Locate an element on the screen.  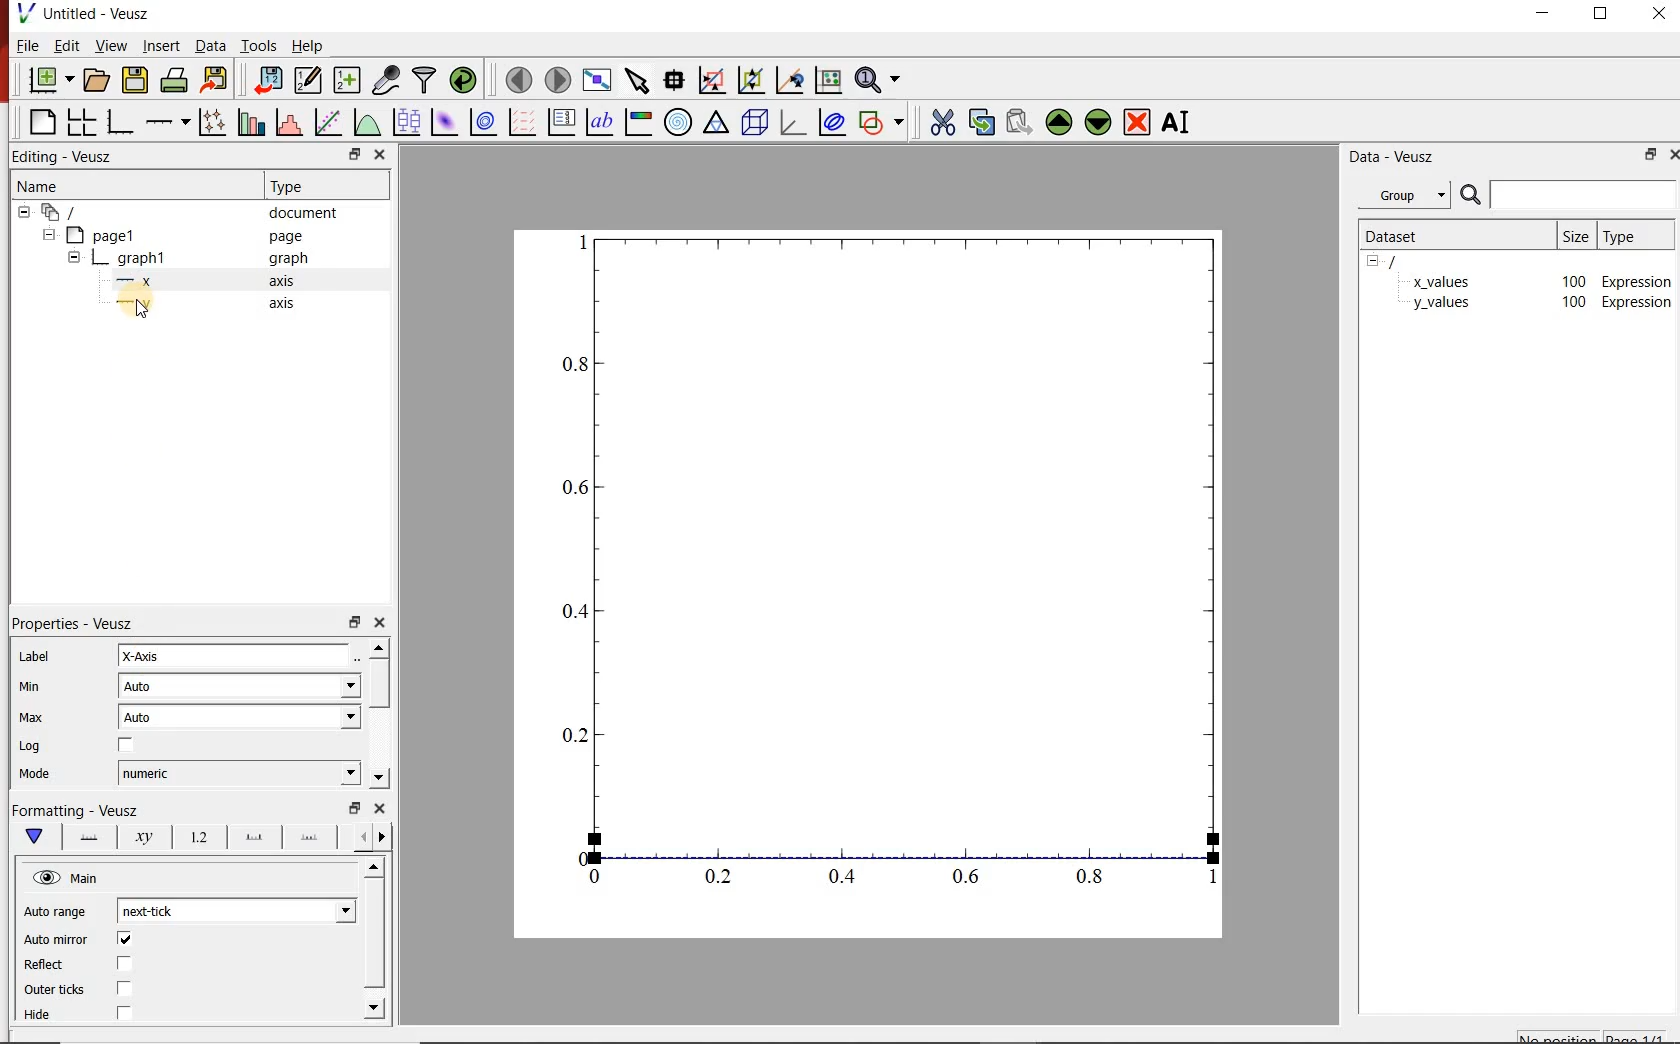
new document is located at coordinates (51, 78).